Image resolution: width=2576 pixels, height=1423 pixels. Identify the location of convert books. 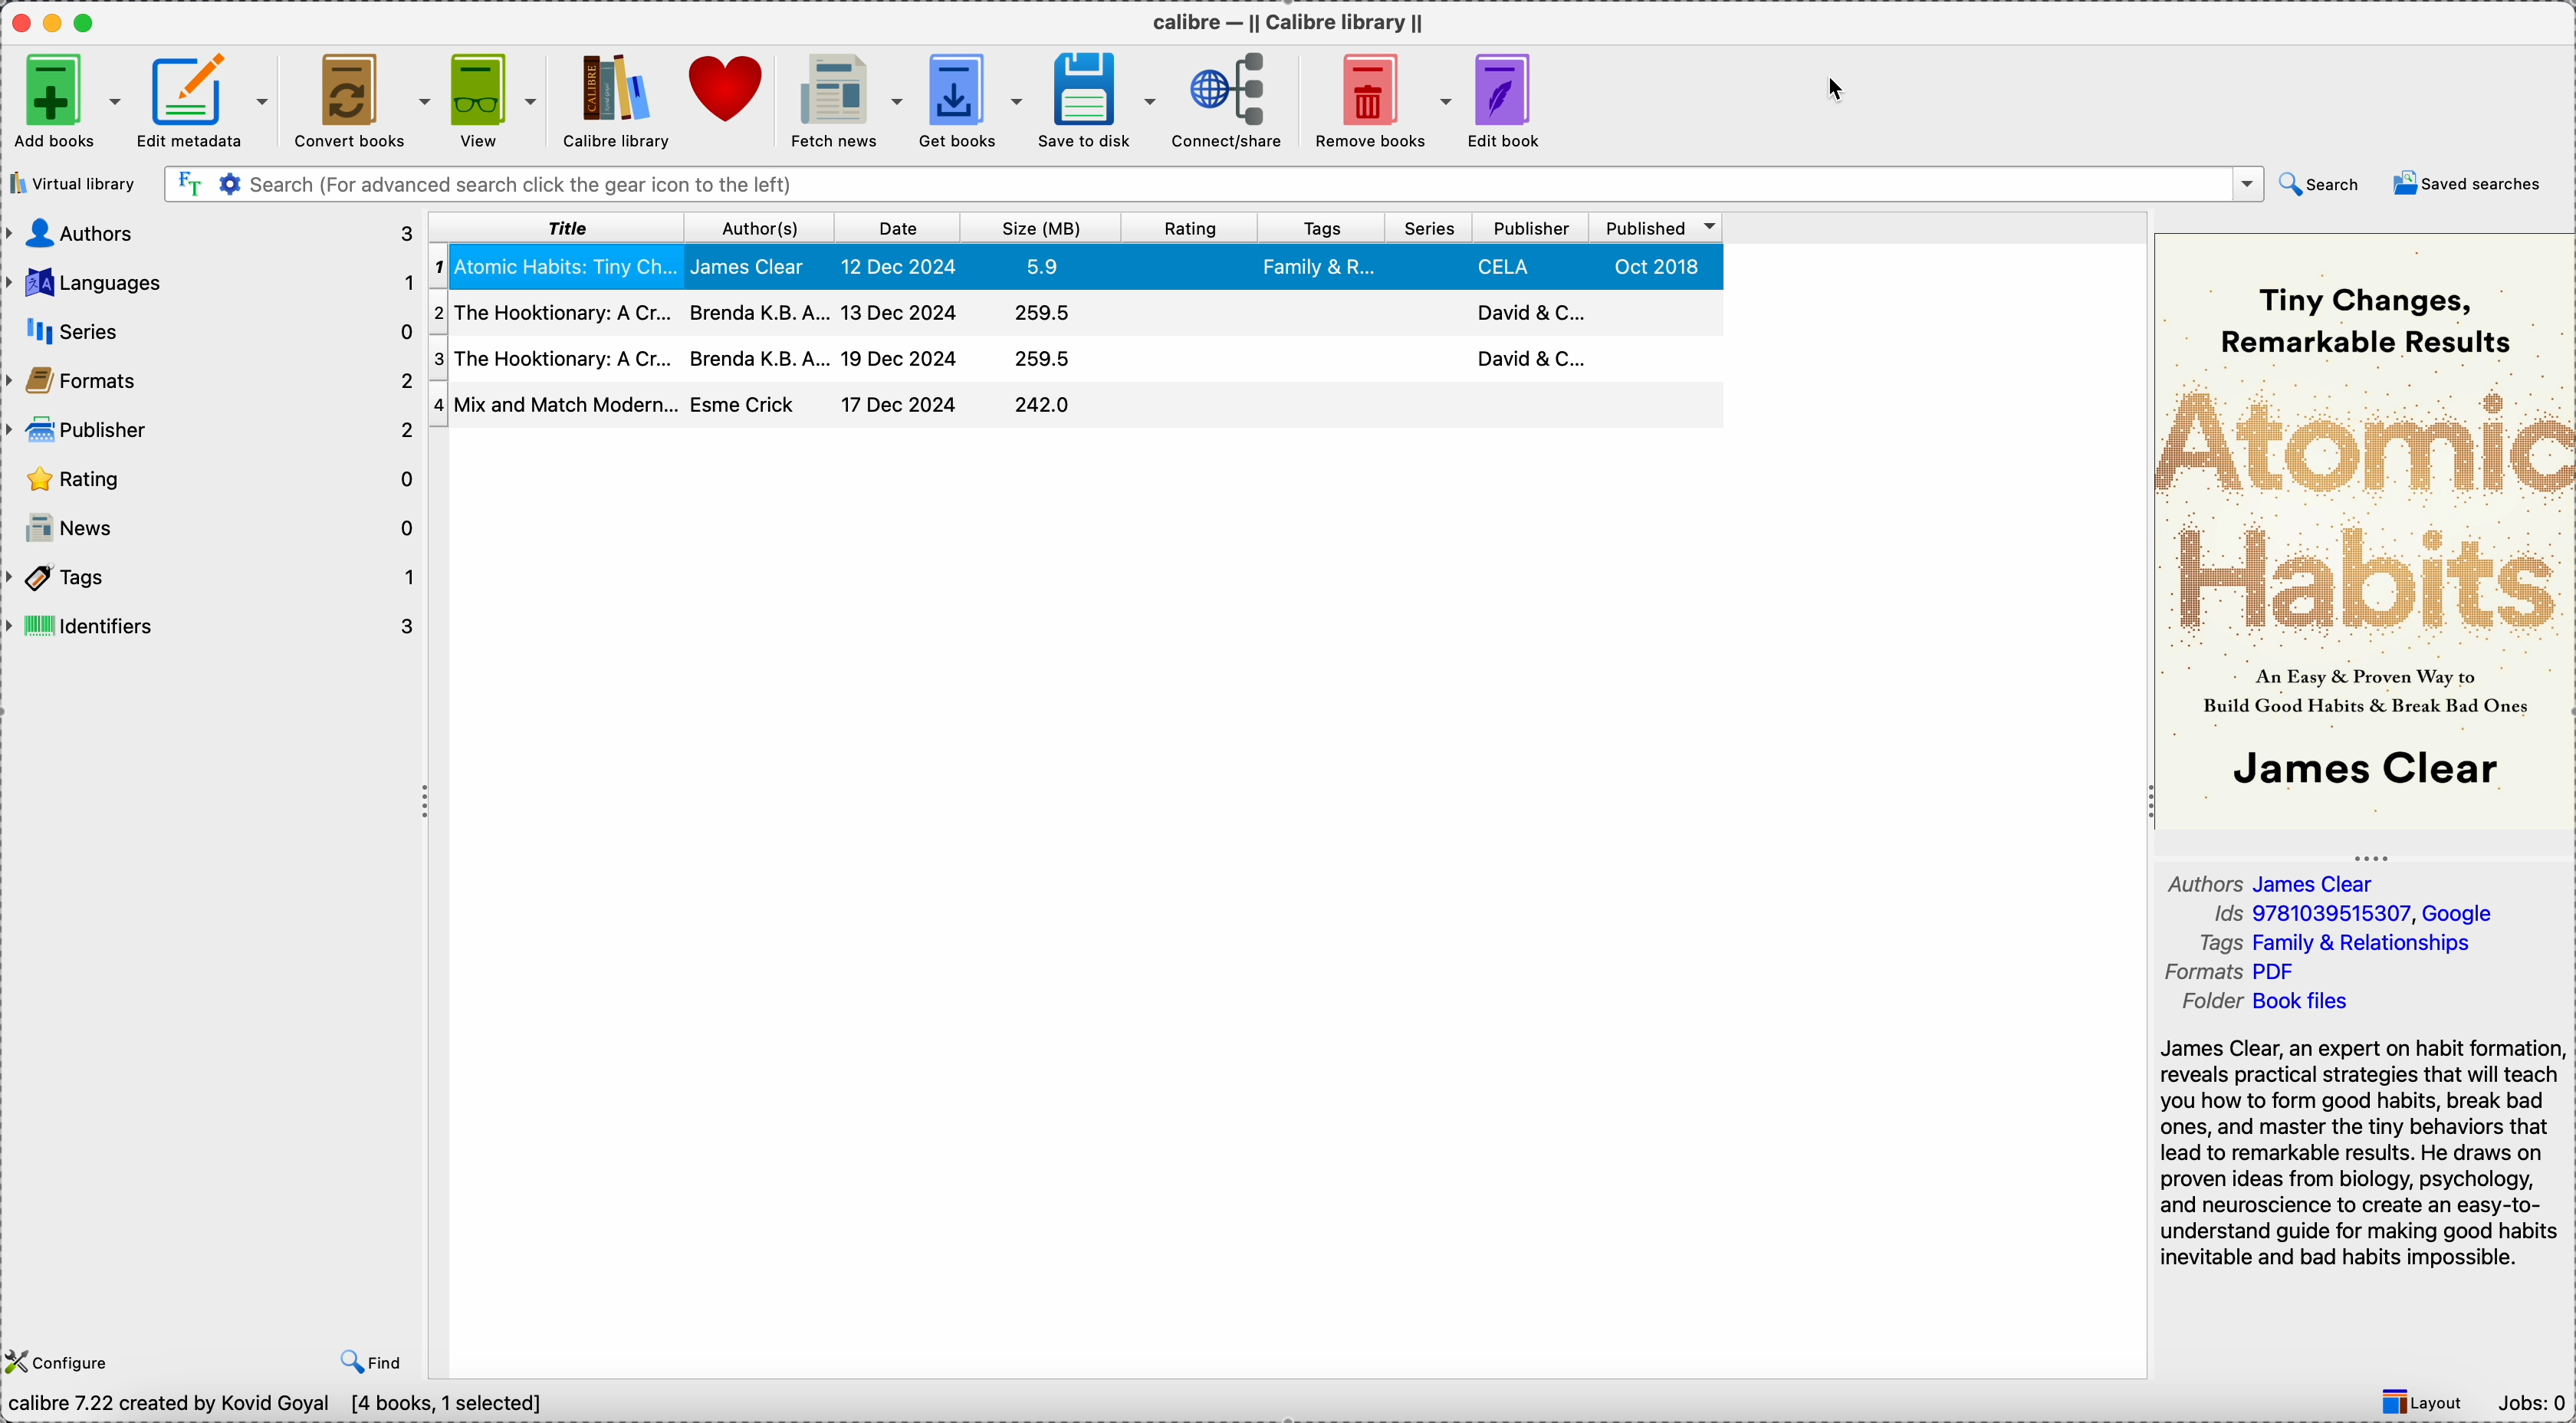
(359, 102).